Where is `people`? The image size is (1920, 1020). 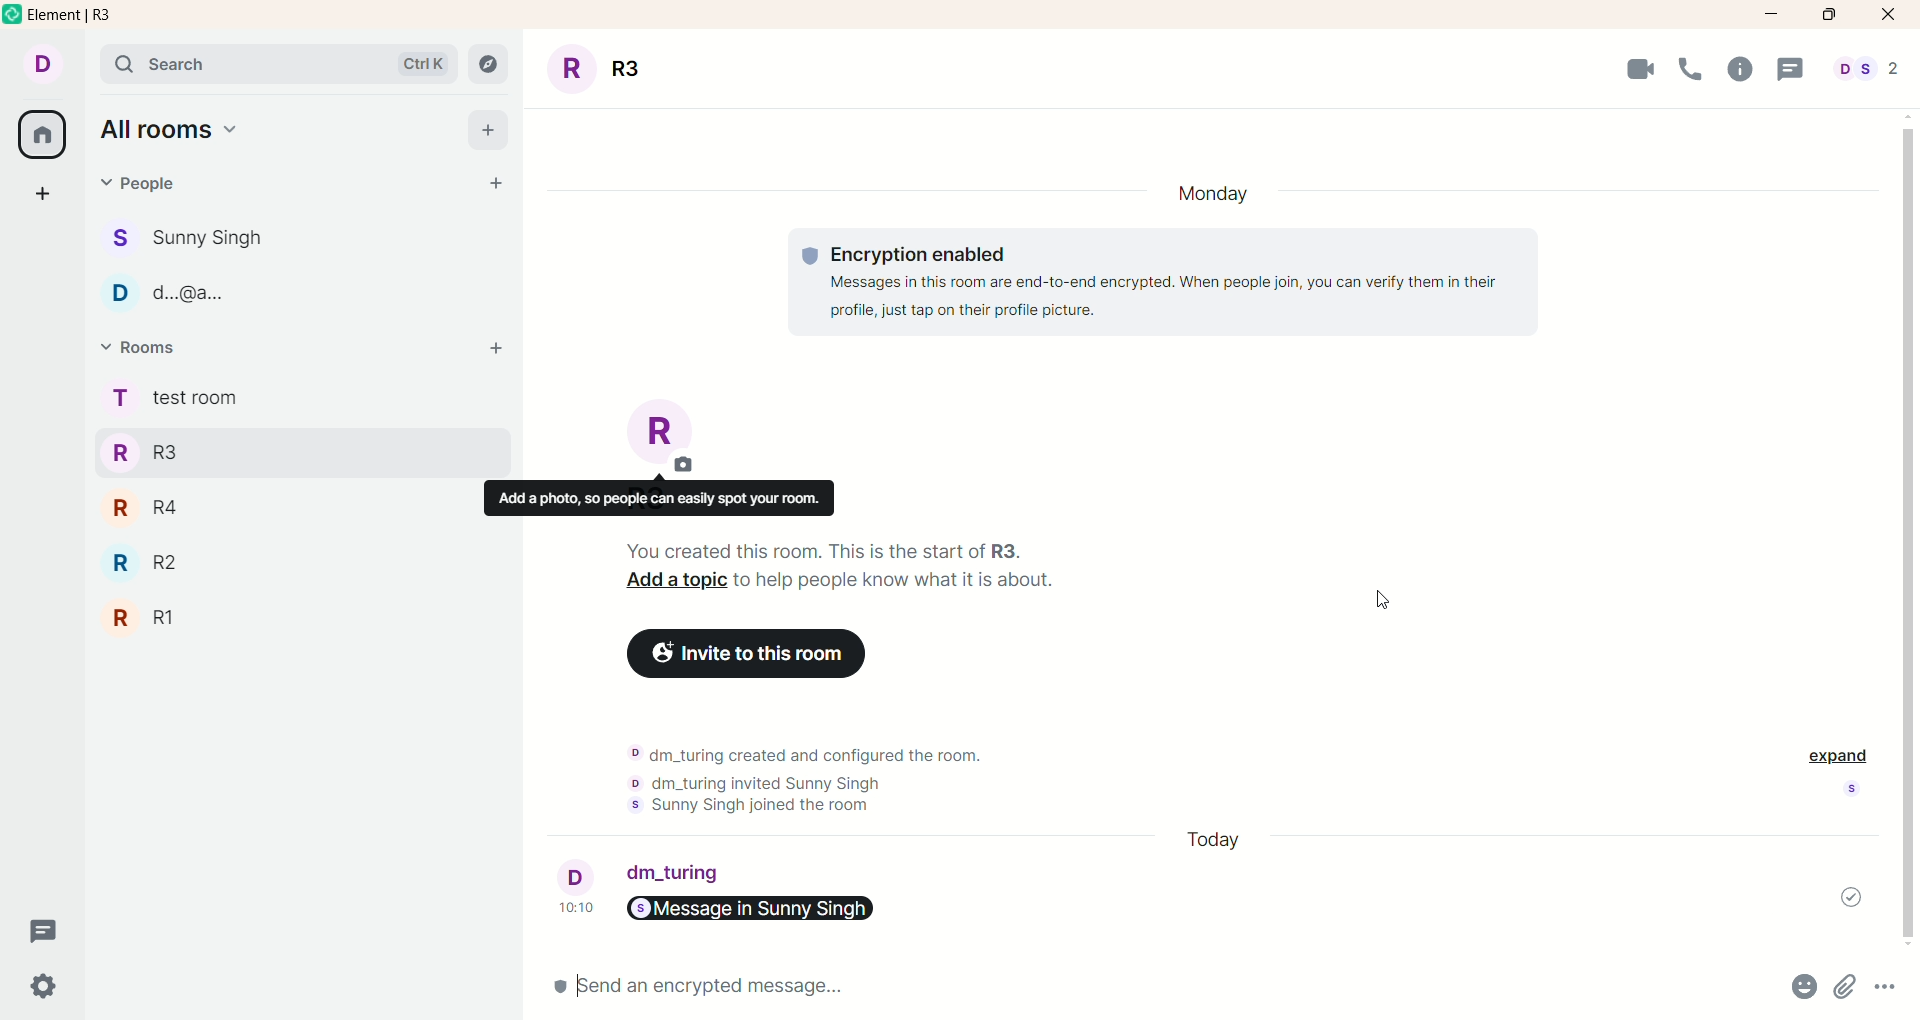
people is located at coordinates (143, 182).